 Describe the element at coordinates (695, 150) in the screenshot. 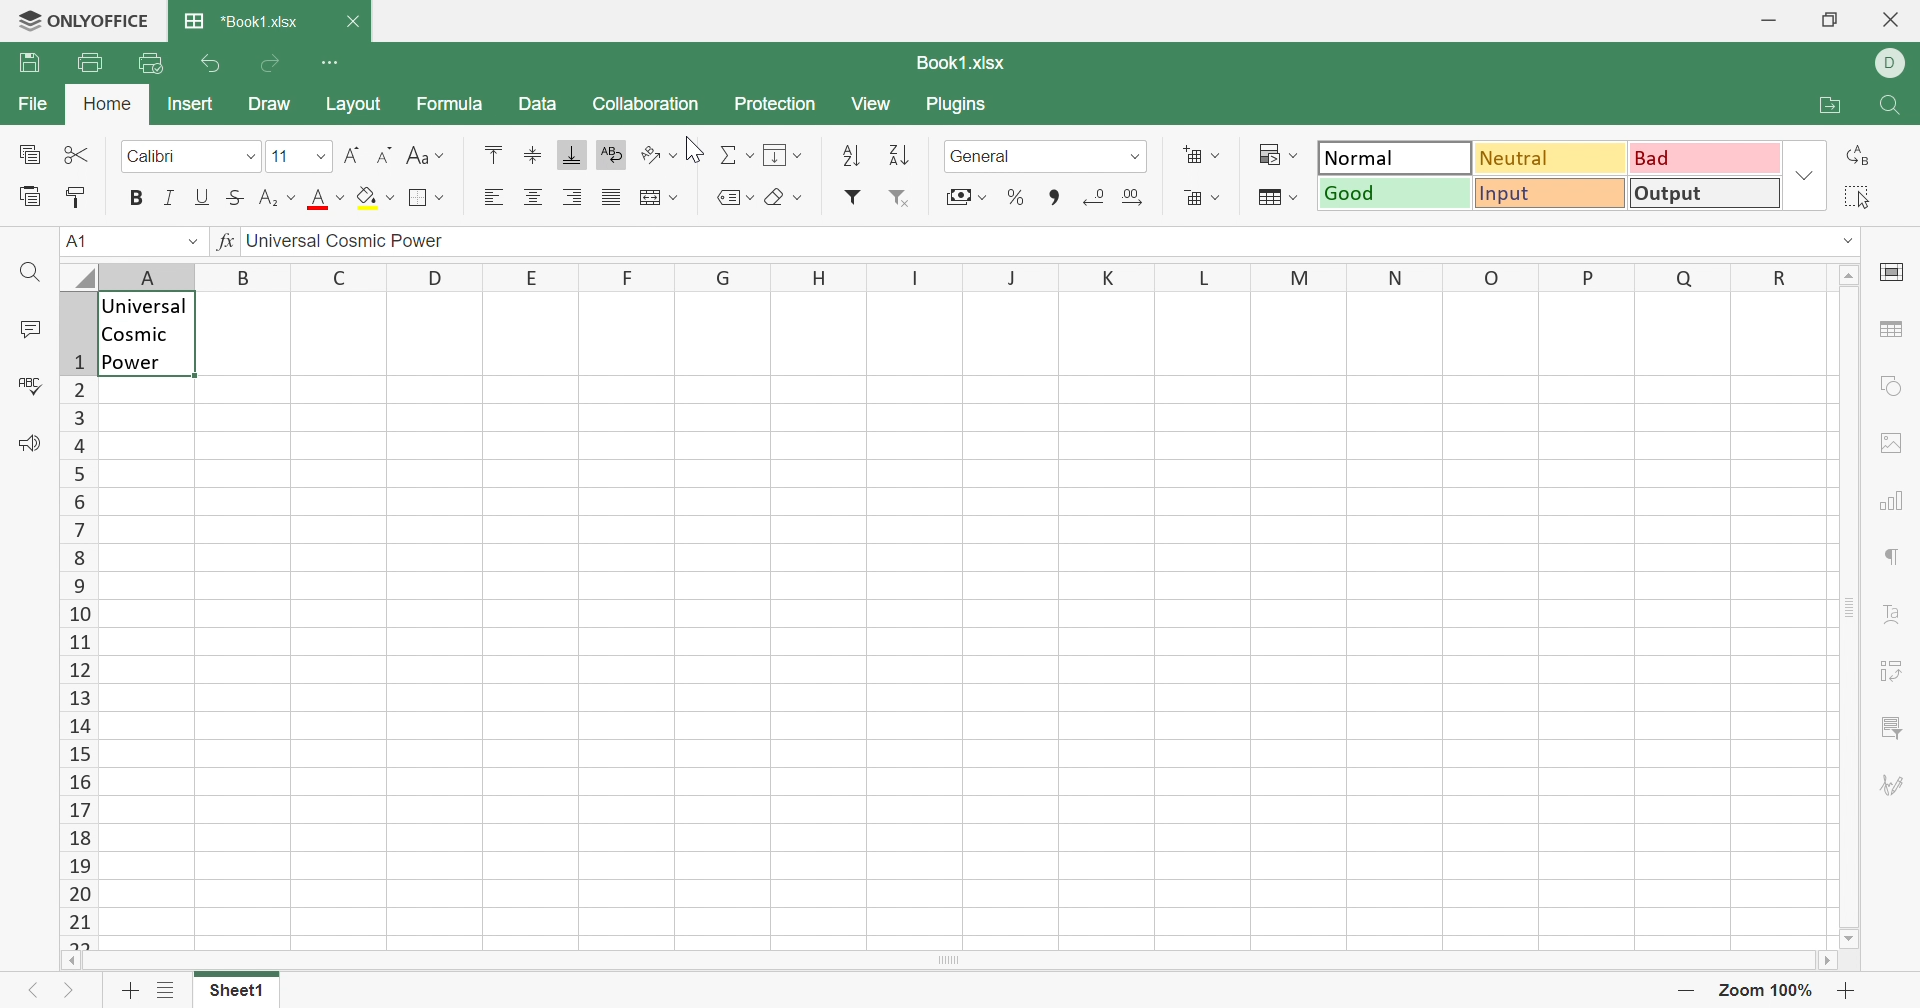

I see `Cursor` at that location.